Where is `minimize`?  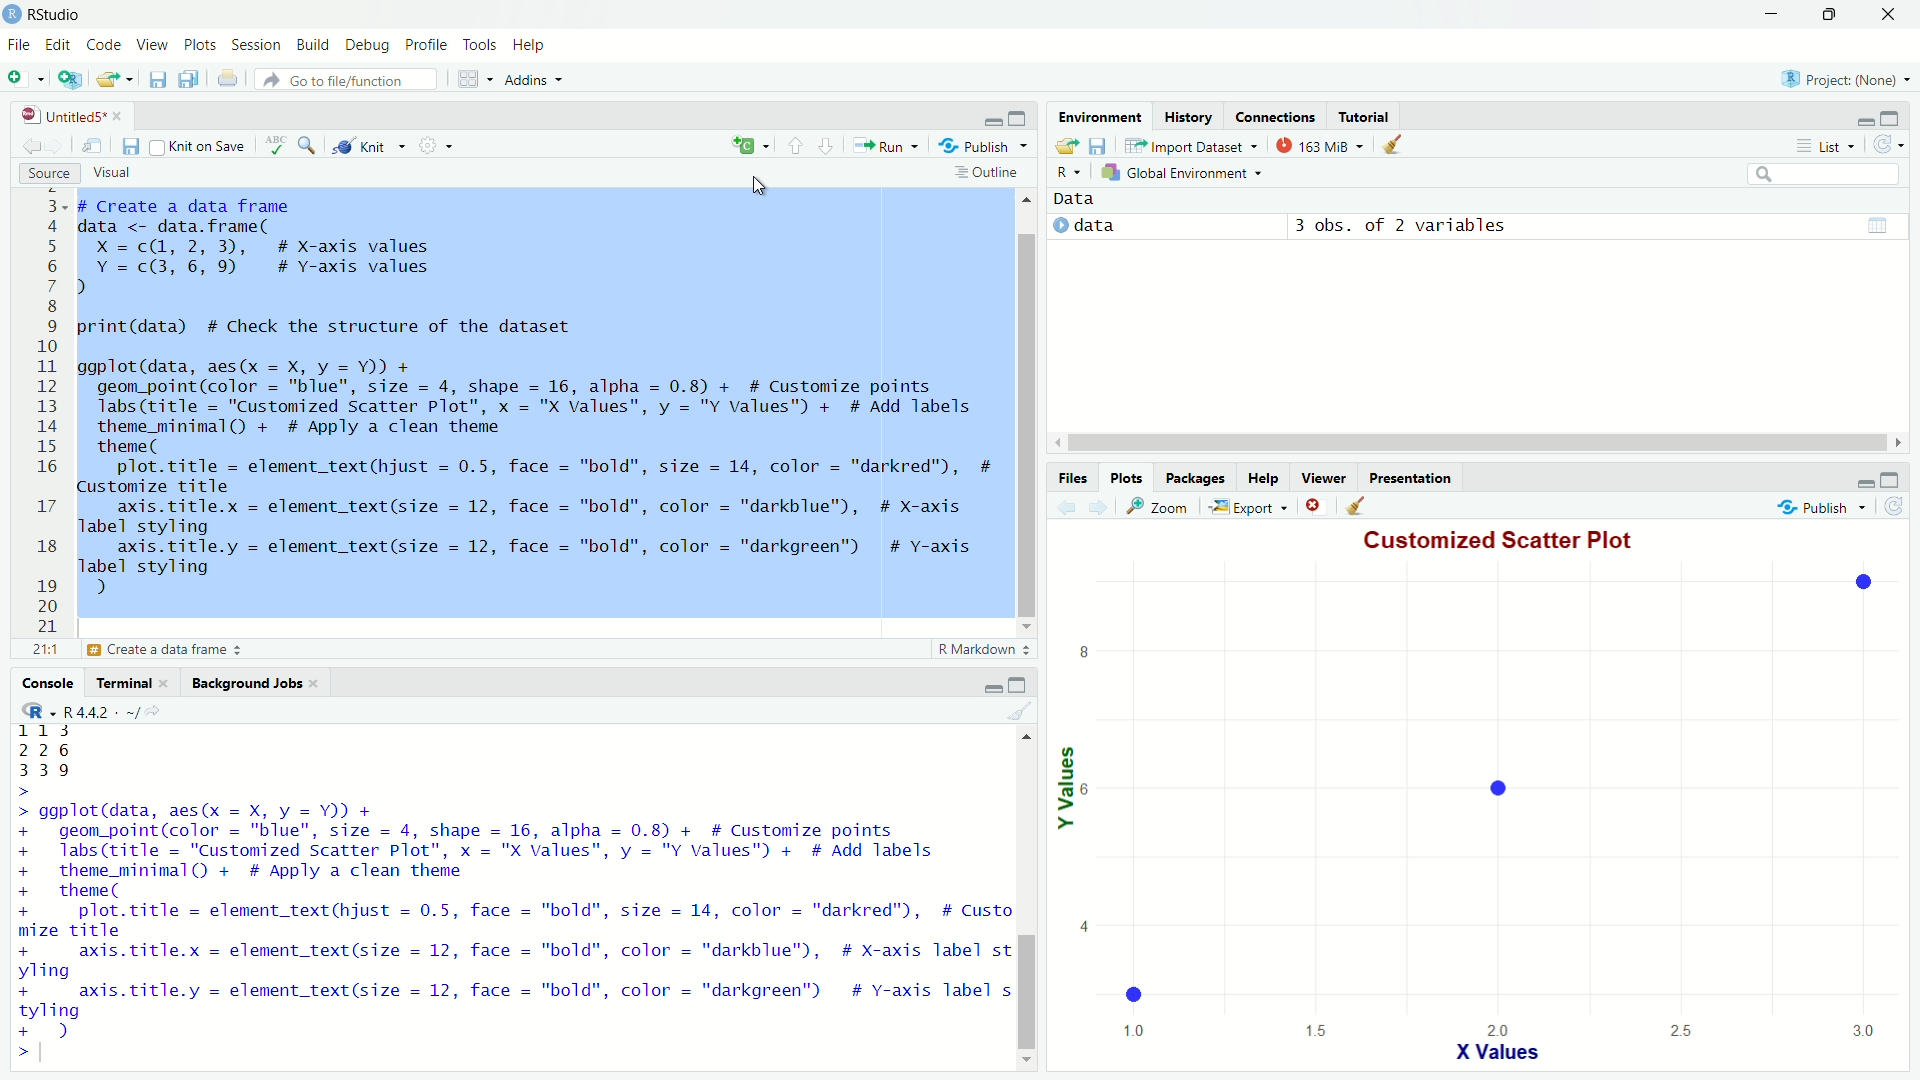 minimize is located at coordinates (1862, 483).